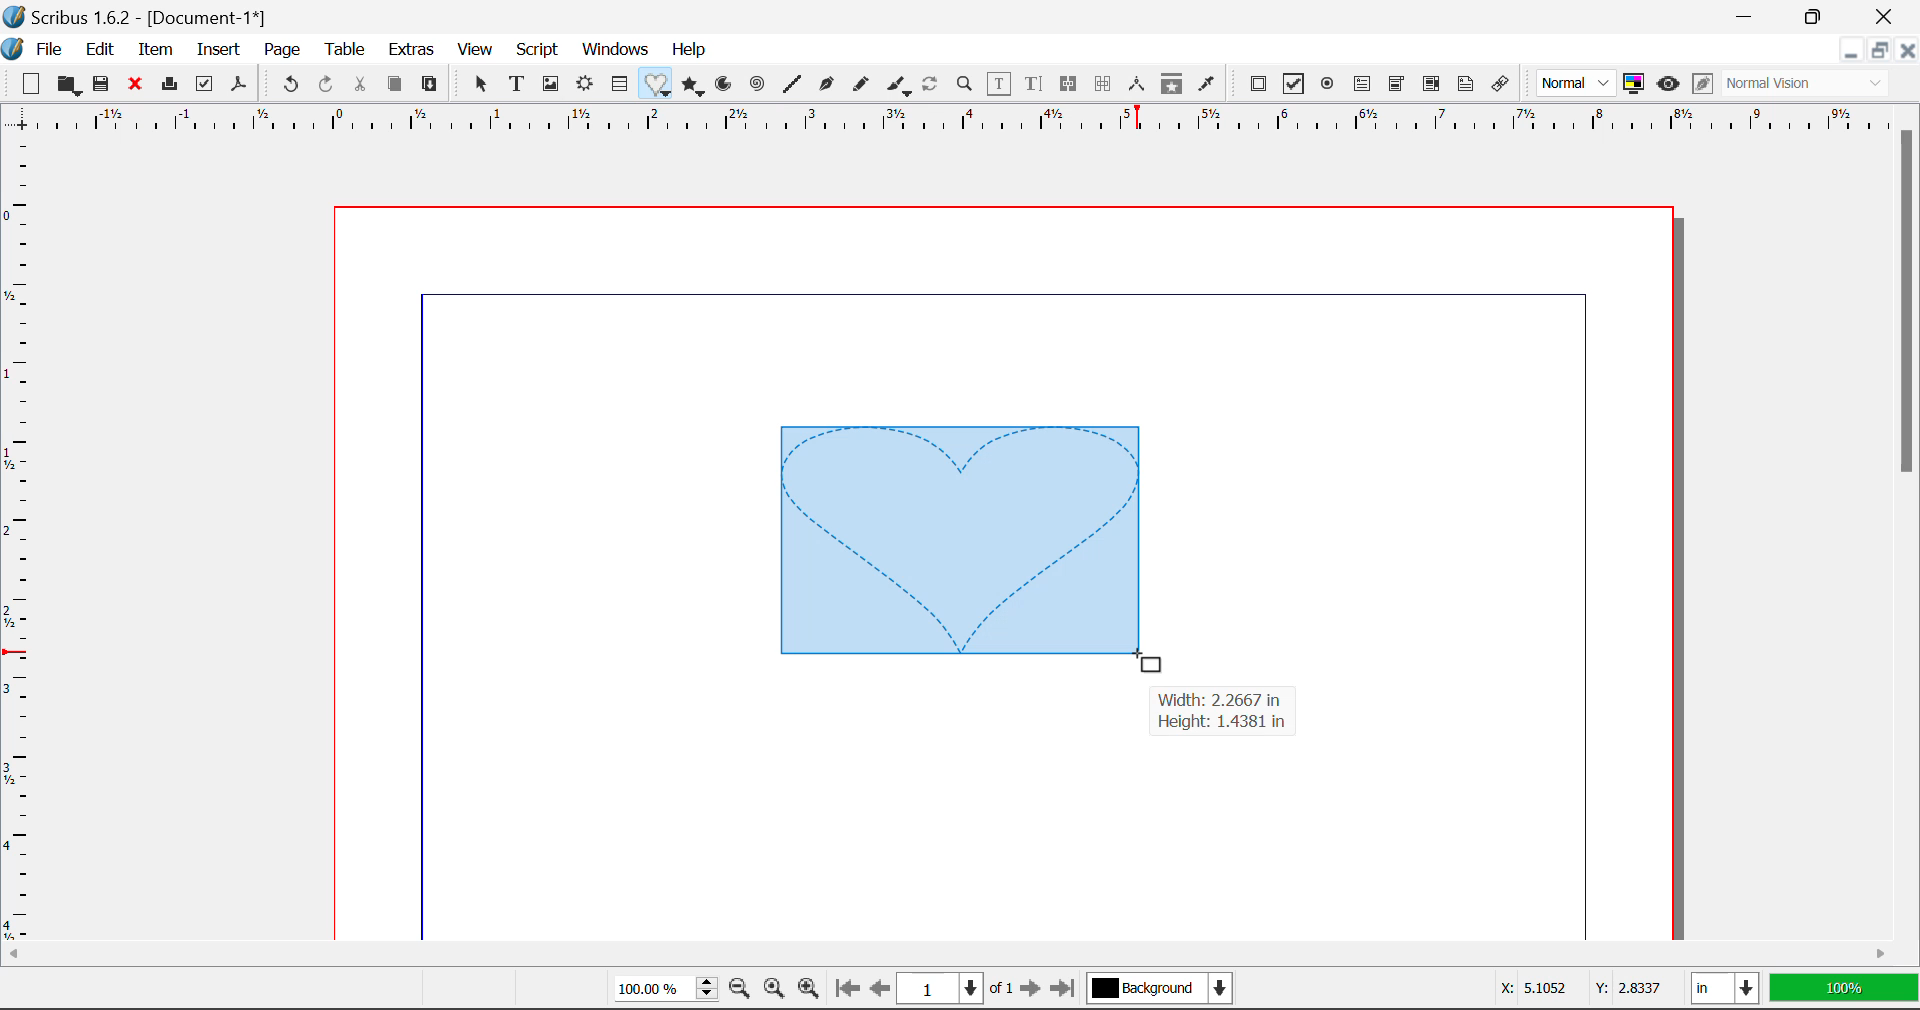 This screenshot has width=1920, height=1010. Describe the element at coordinates (1207, 84) in the screenshot. I see `Eyedropper` at that location.